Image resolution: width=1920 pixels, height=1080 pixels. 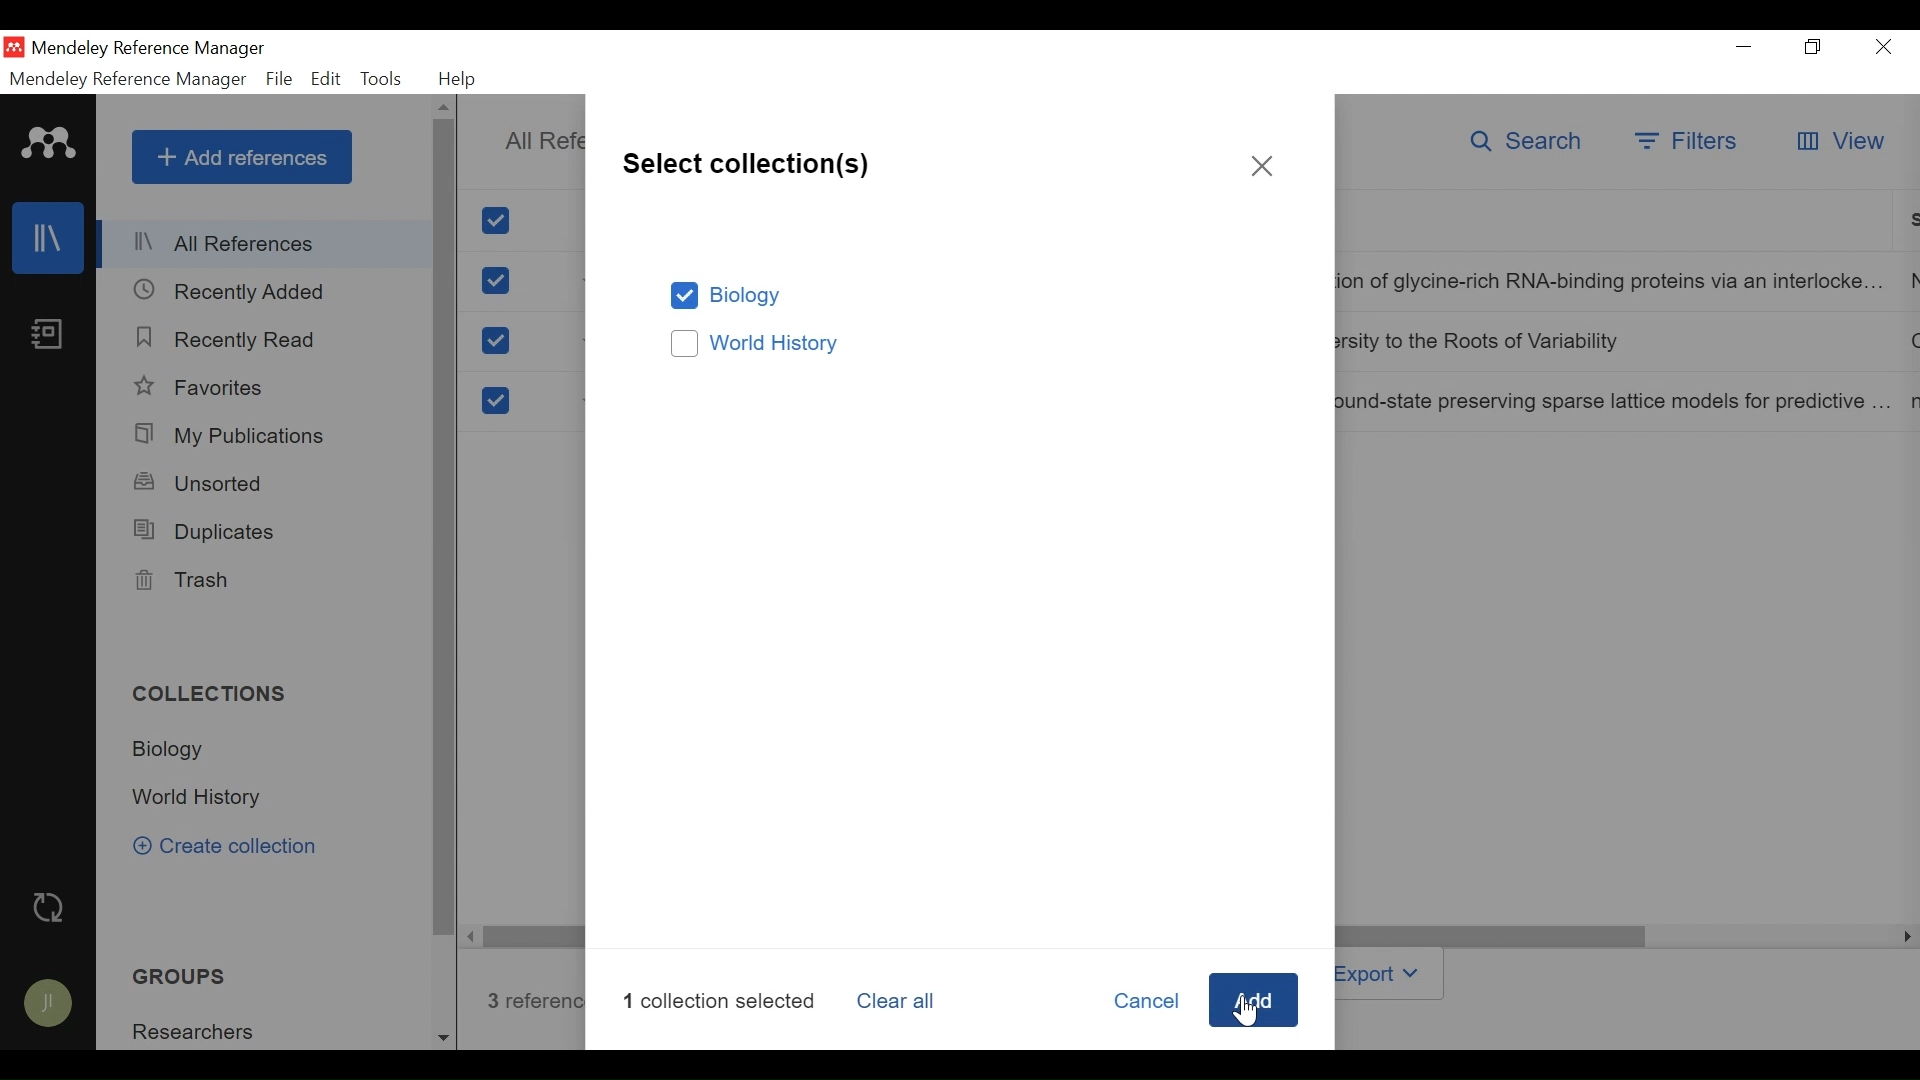 I want to click on Collection, so click(x=203, y=799).